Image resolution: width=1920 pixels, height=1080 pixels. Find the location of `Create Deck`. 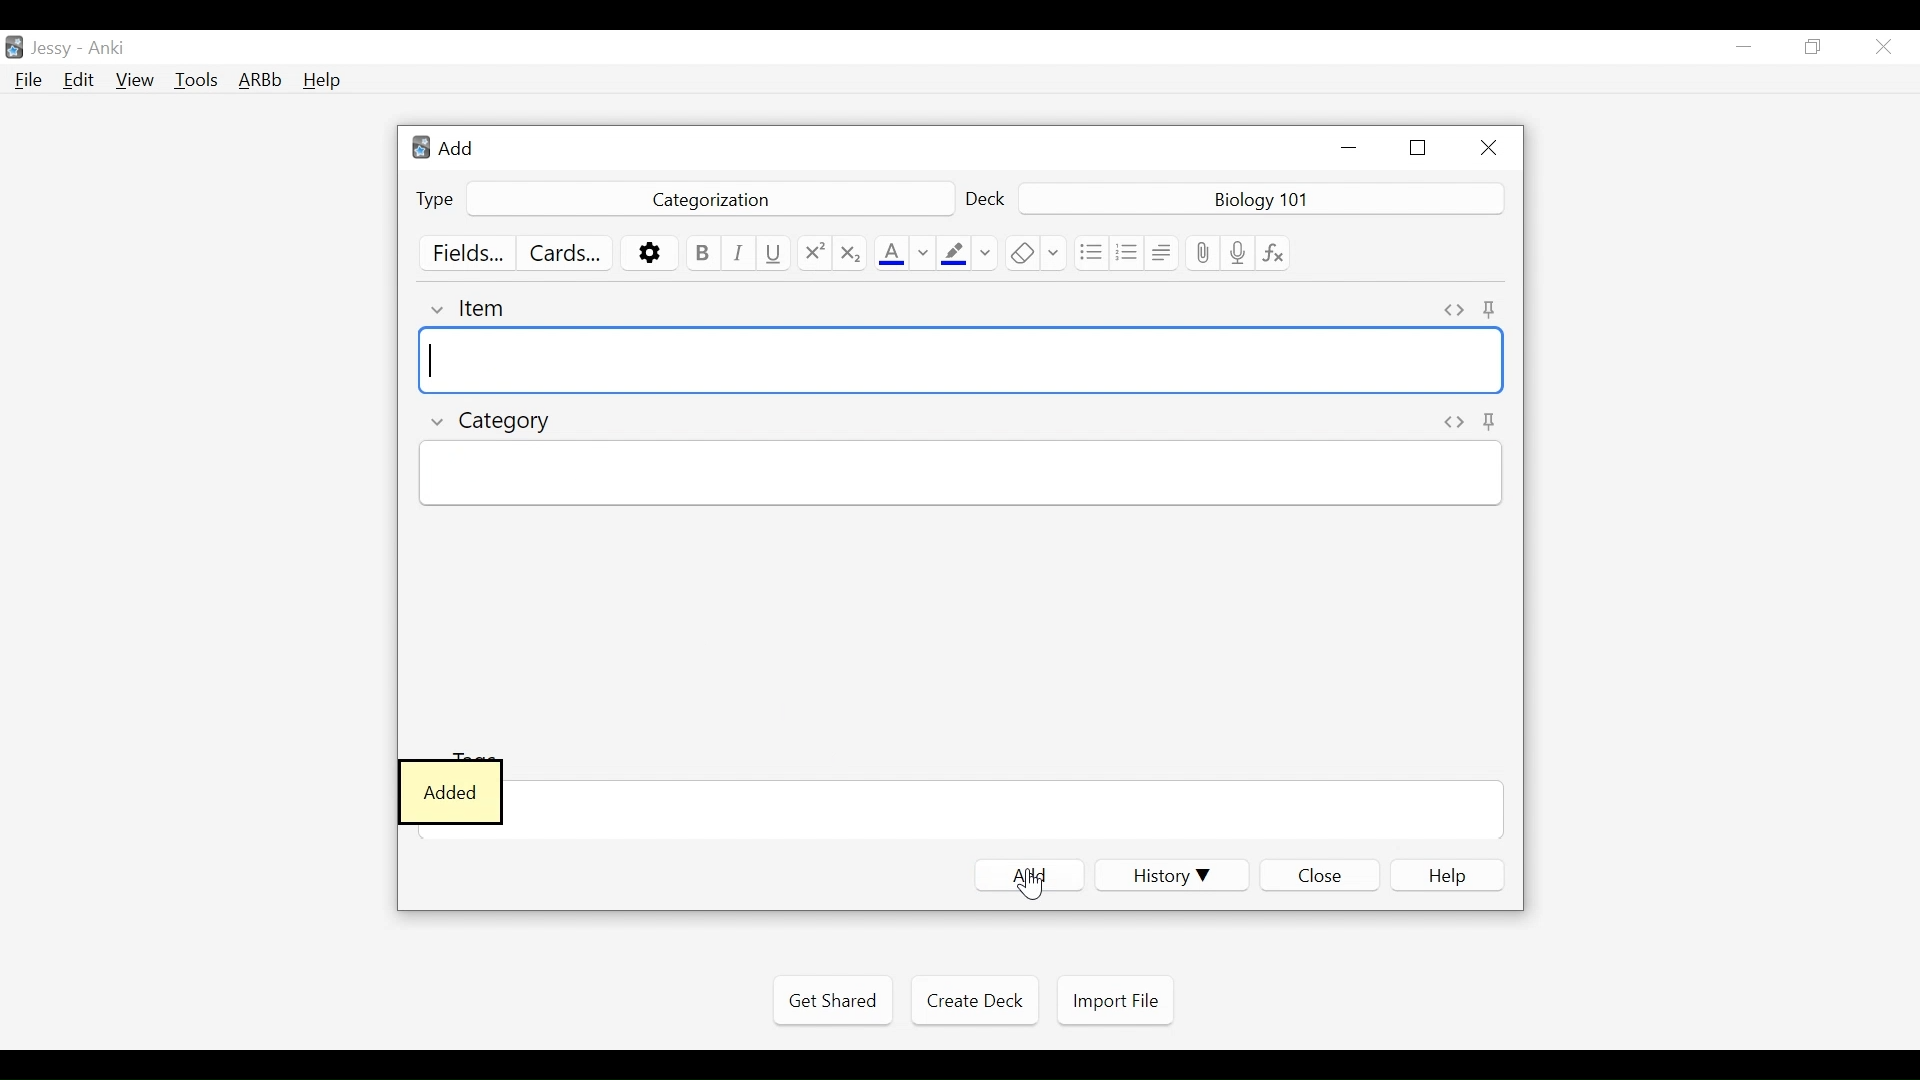

Create Deck is located at coordinates (971, 999).